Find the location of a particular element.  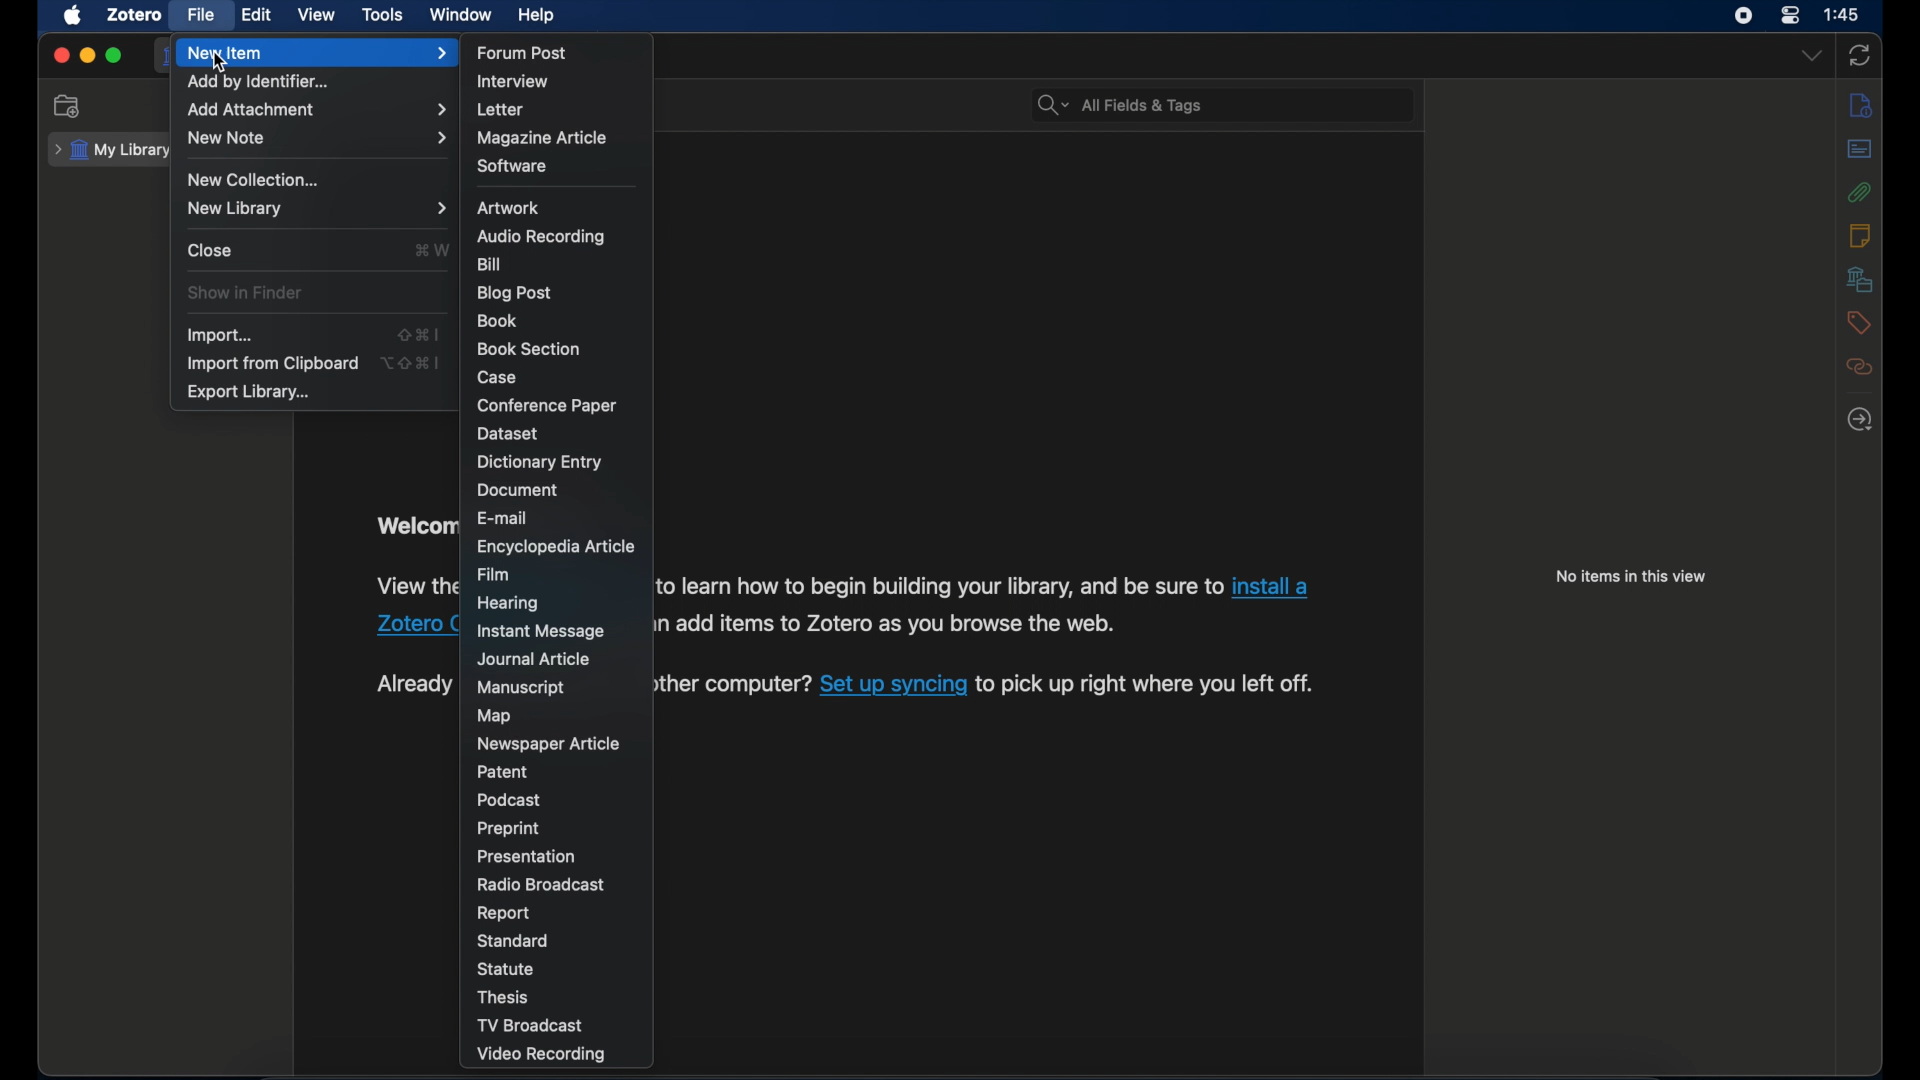

statue is located at coordinates (506, 969).